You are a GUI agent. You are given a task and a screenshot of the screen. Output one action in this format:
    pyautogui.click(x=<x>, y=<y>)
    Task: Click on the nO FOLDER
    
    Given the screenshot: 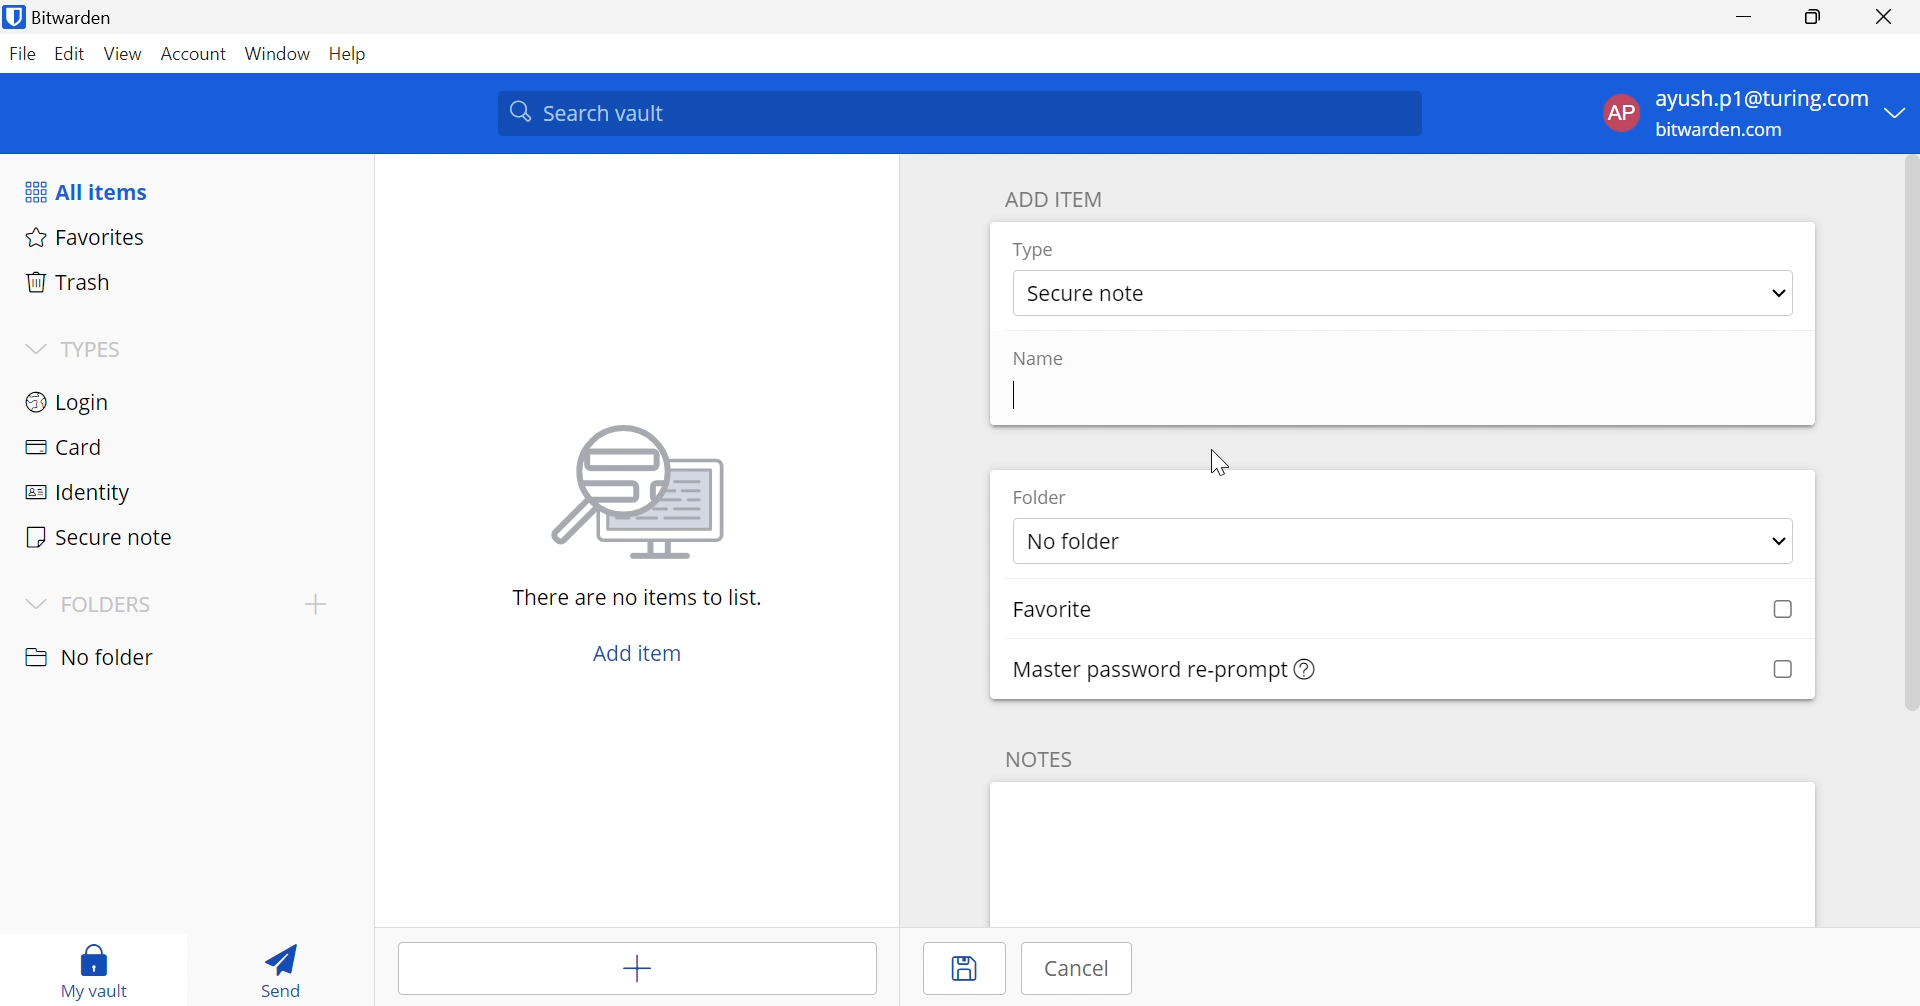 What is the action you would take?
    pyautogui.click(x=106, y=660)
    